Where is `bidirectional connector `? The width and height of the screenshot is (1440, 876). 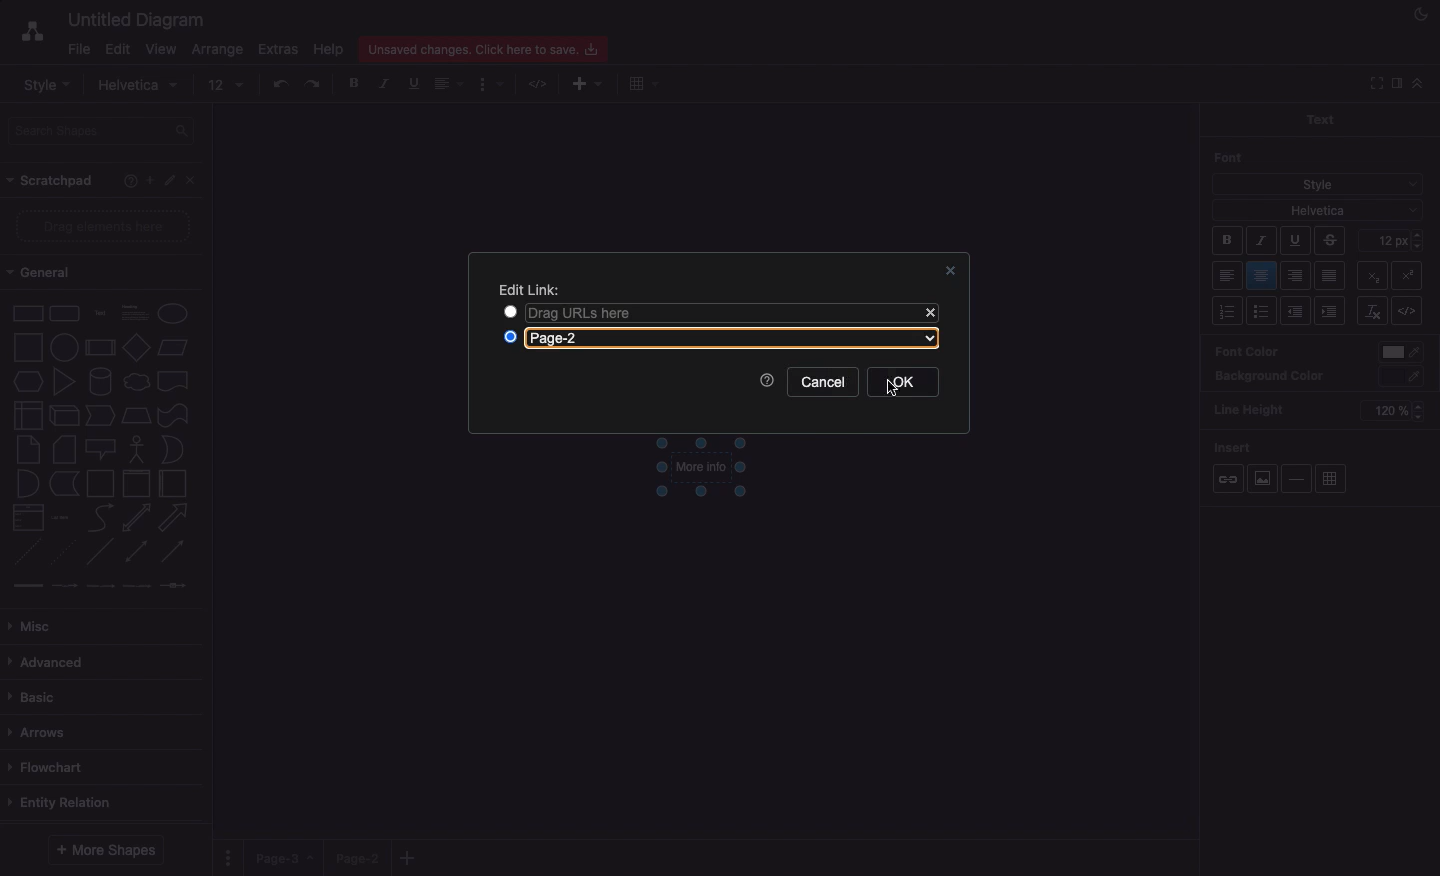 bidirectional connector  is located at coordinates (135, 551).